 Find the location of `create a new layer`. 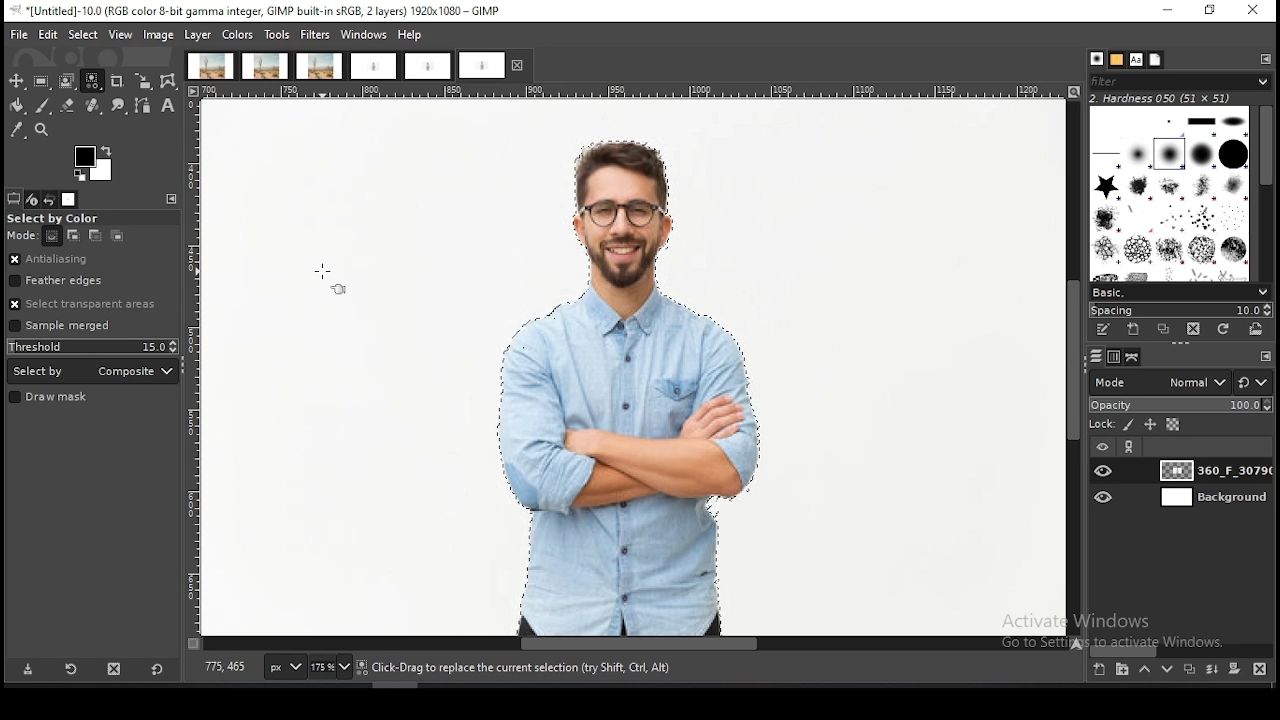

create a new layer is located at coordinates (1100, 668).